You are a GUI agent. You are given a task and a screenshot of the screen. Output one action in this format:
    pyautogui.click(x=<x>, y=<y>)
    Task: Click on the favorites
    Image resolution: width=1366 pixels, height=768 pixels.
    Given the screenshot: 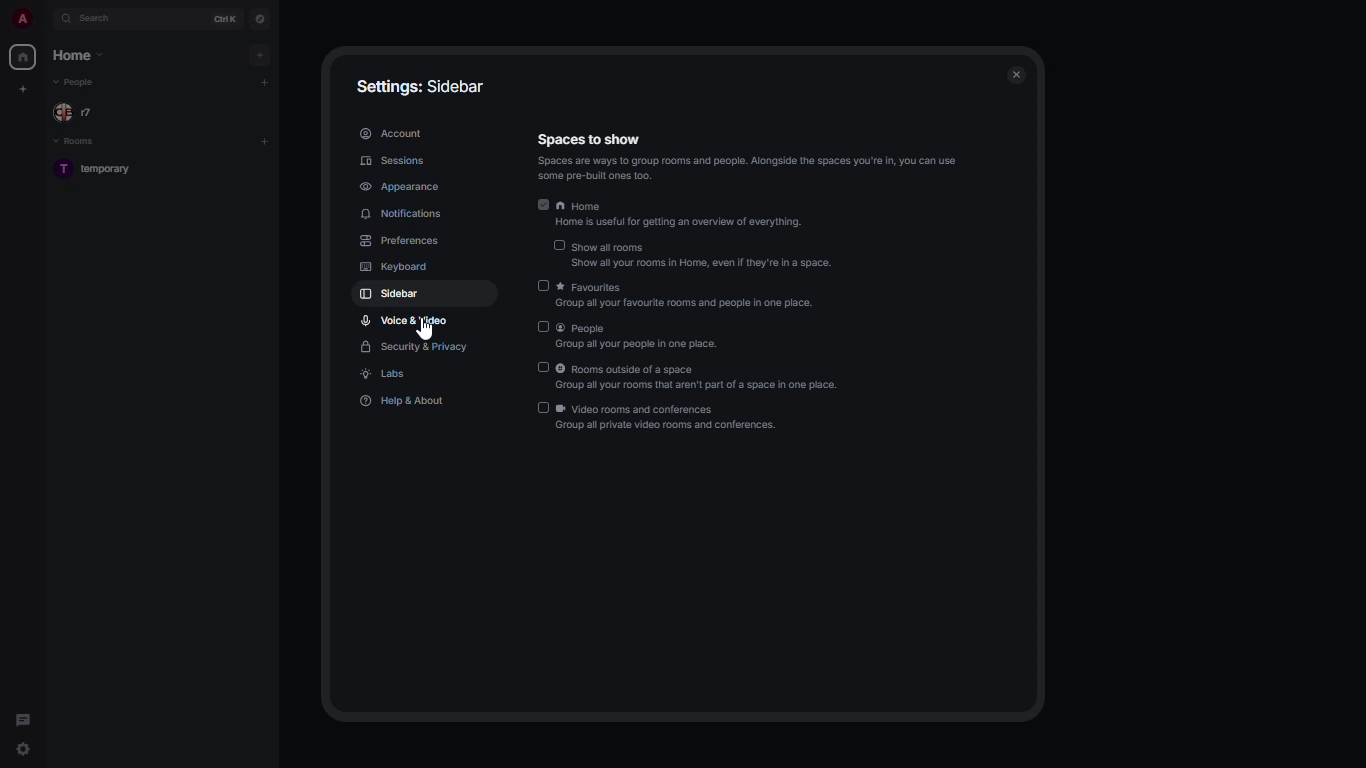 What is the action you would take?
    pyautogui.click(x=634, y=290)
    